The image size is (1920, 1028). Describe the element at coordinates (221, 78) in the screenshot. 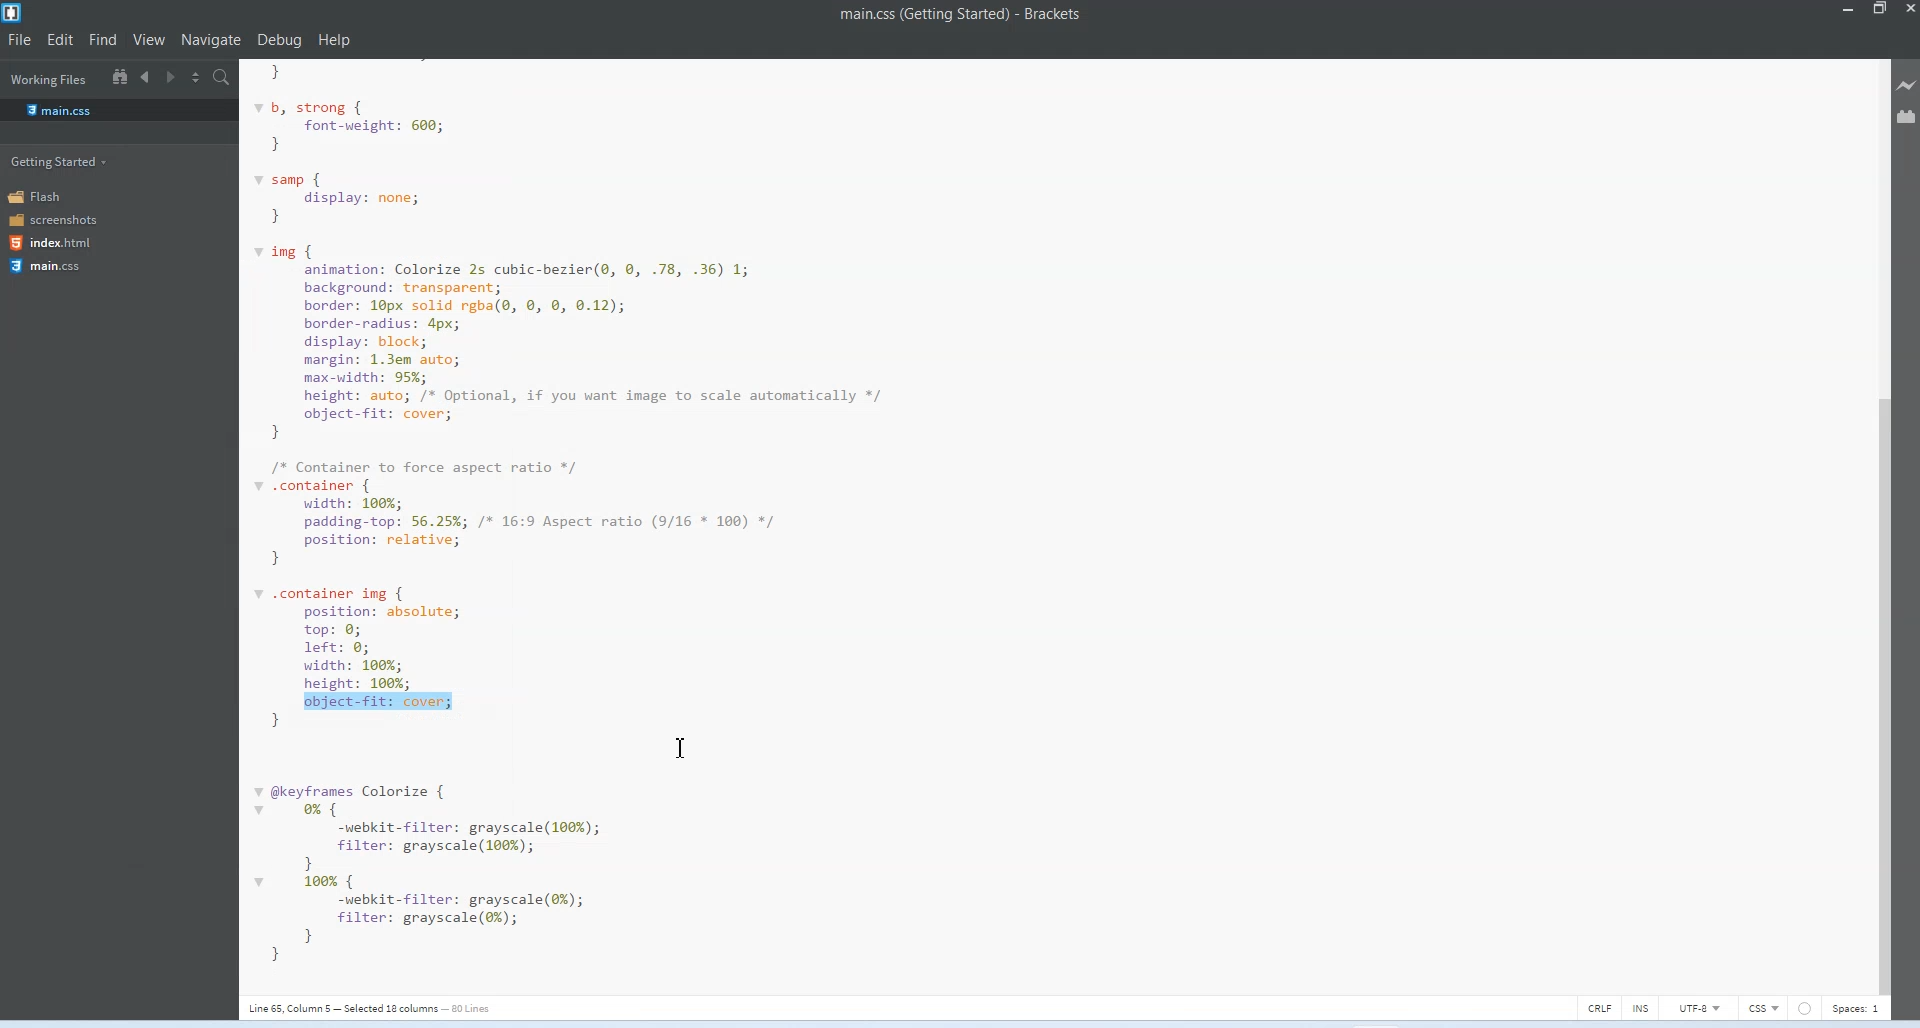

I see `Find in Files` at that location.